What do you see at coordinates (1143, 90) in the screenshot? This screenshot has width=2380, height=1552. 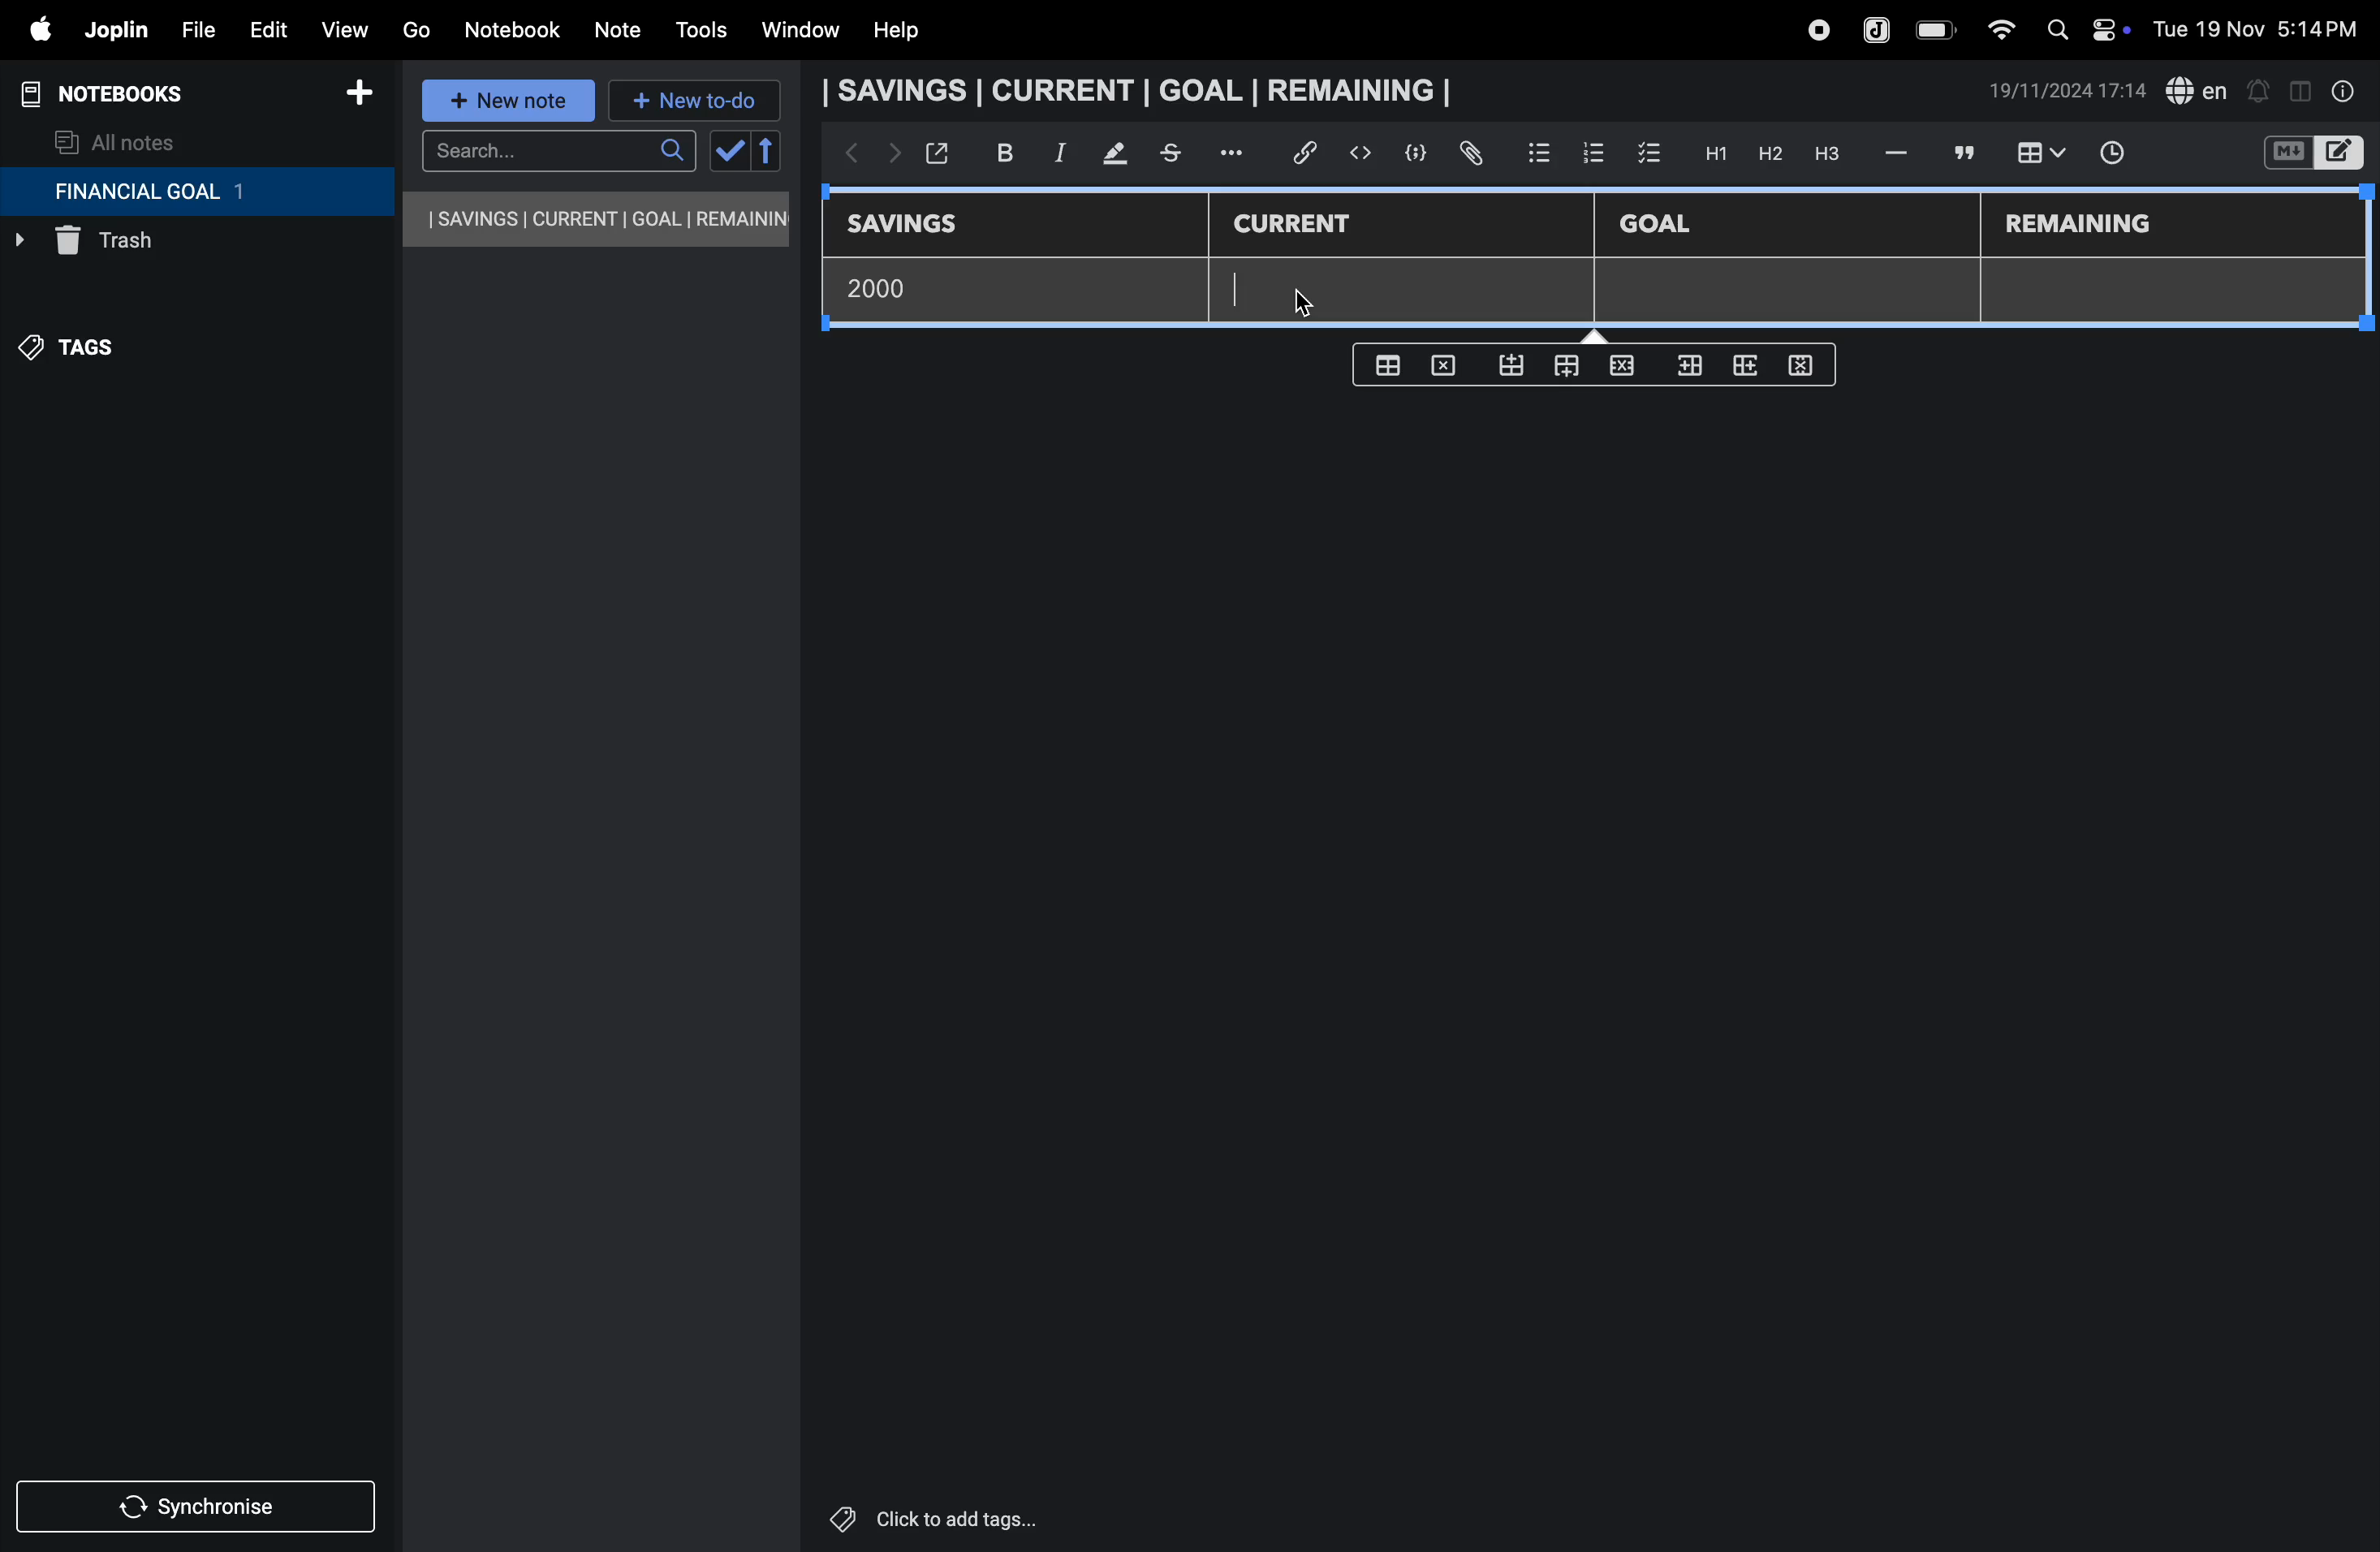 I see `savings current goal remaining` at bounding box center [1143, 90].